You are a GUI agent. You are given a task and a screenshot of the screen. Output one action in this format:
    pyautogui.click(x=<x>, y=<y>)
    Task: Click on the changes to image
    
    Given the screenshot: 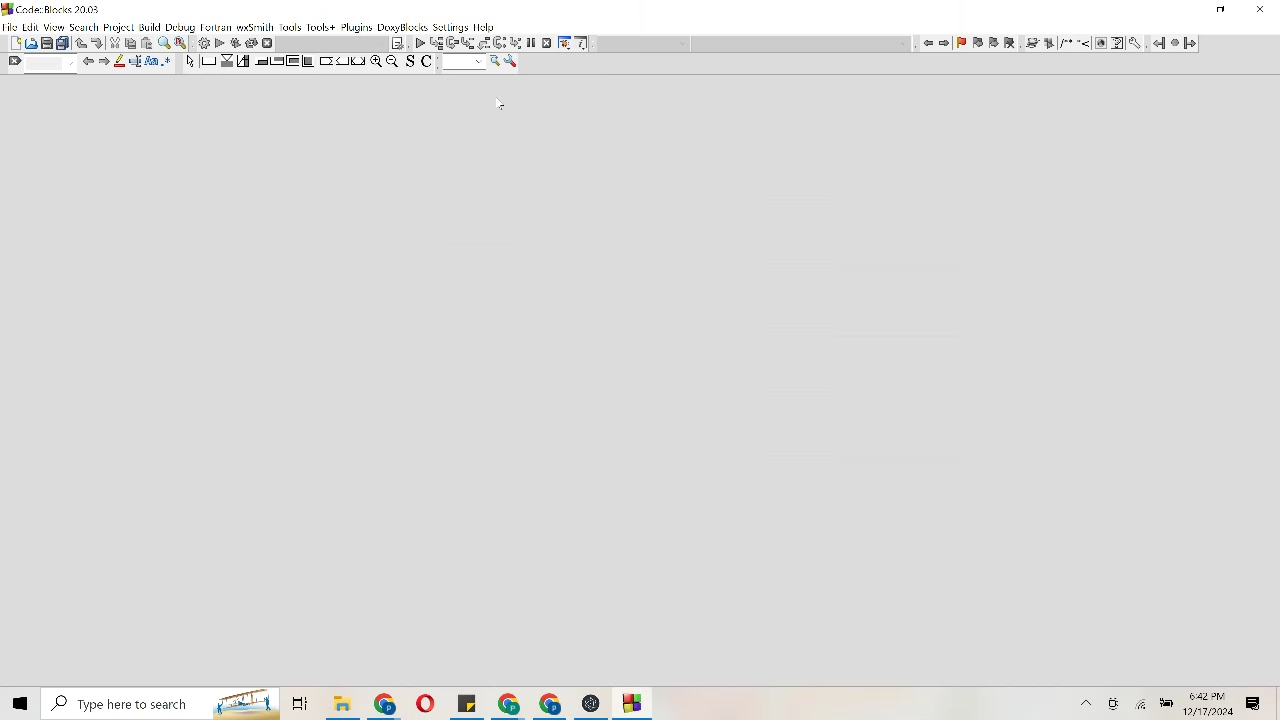 What is the action you would take?
    pyautogui.click(x=1073, y=44)
    